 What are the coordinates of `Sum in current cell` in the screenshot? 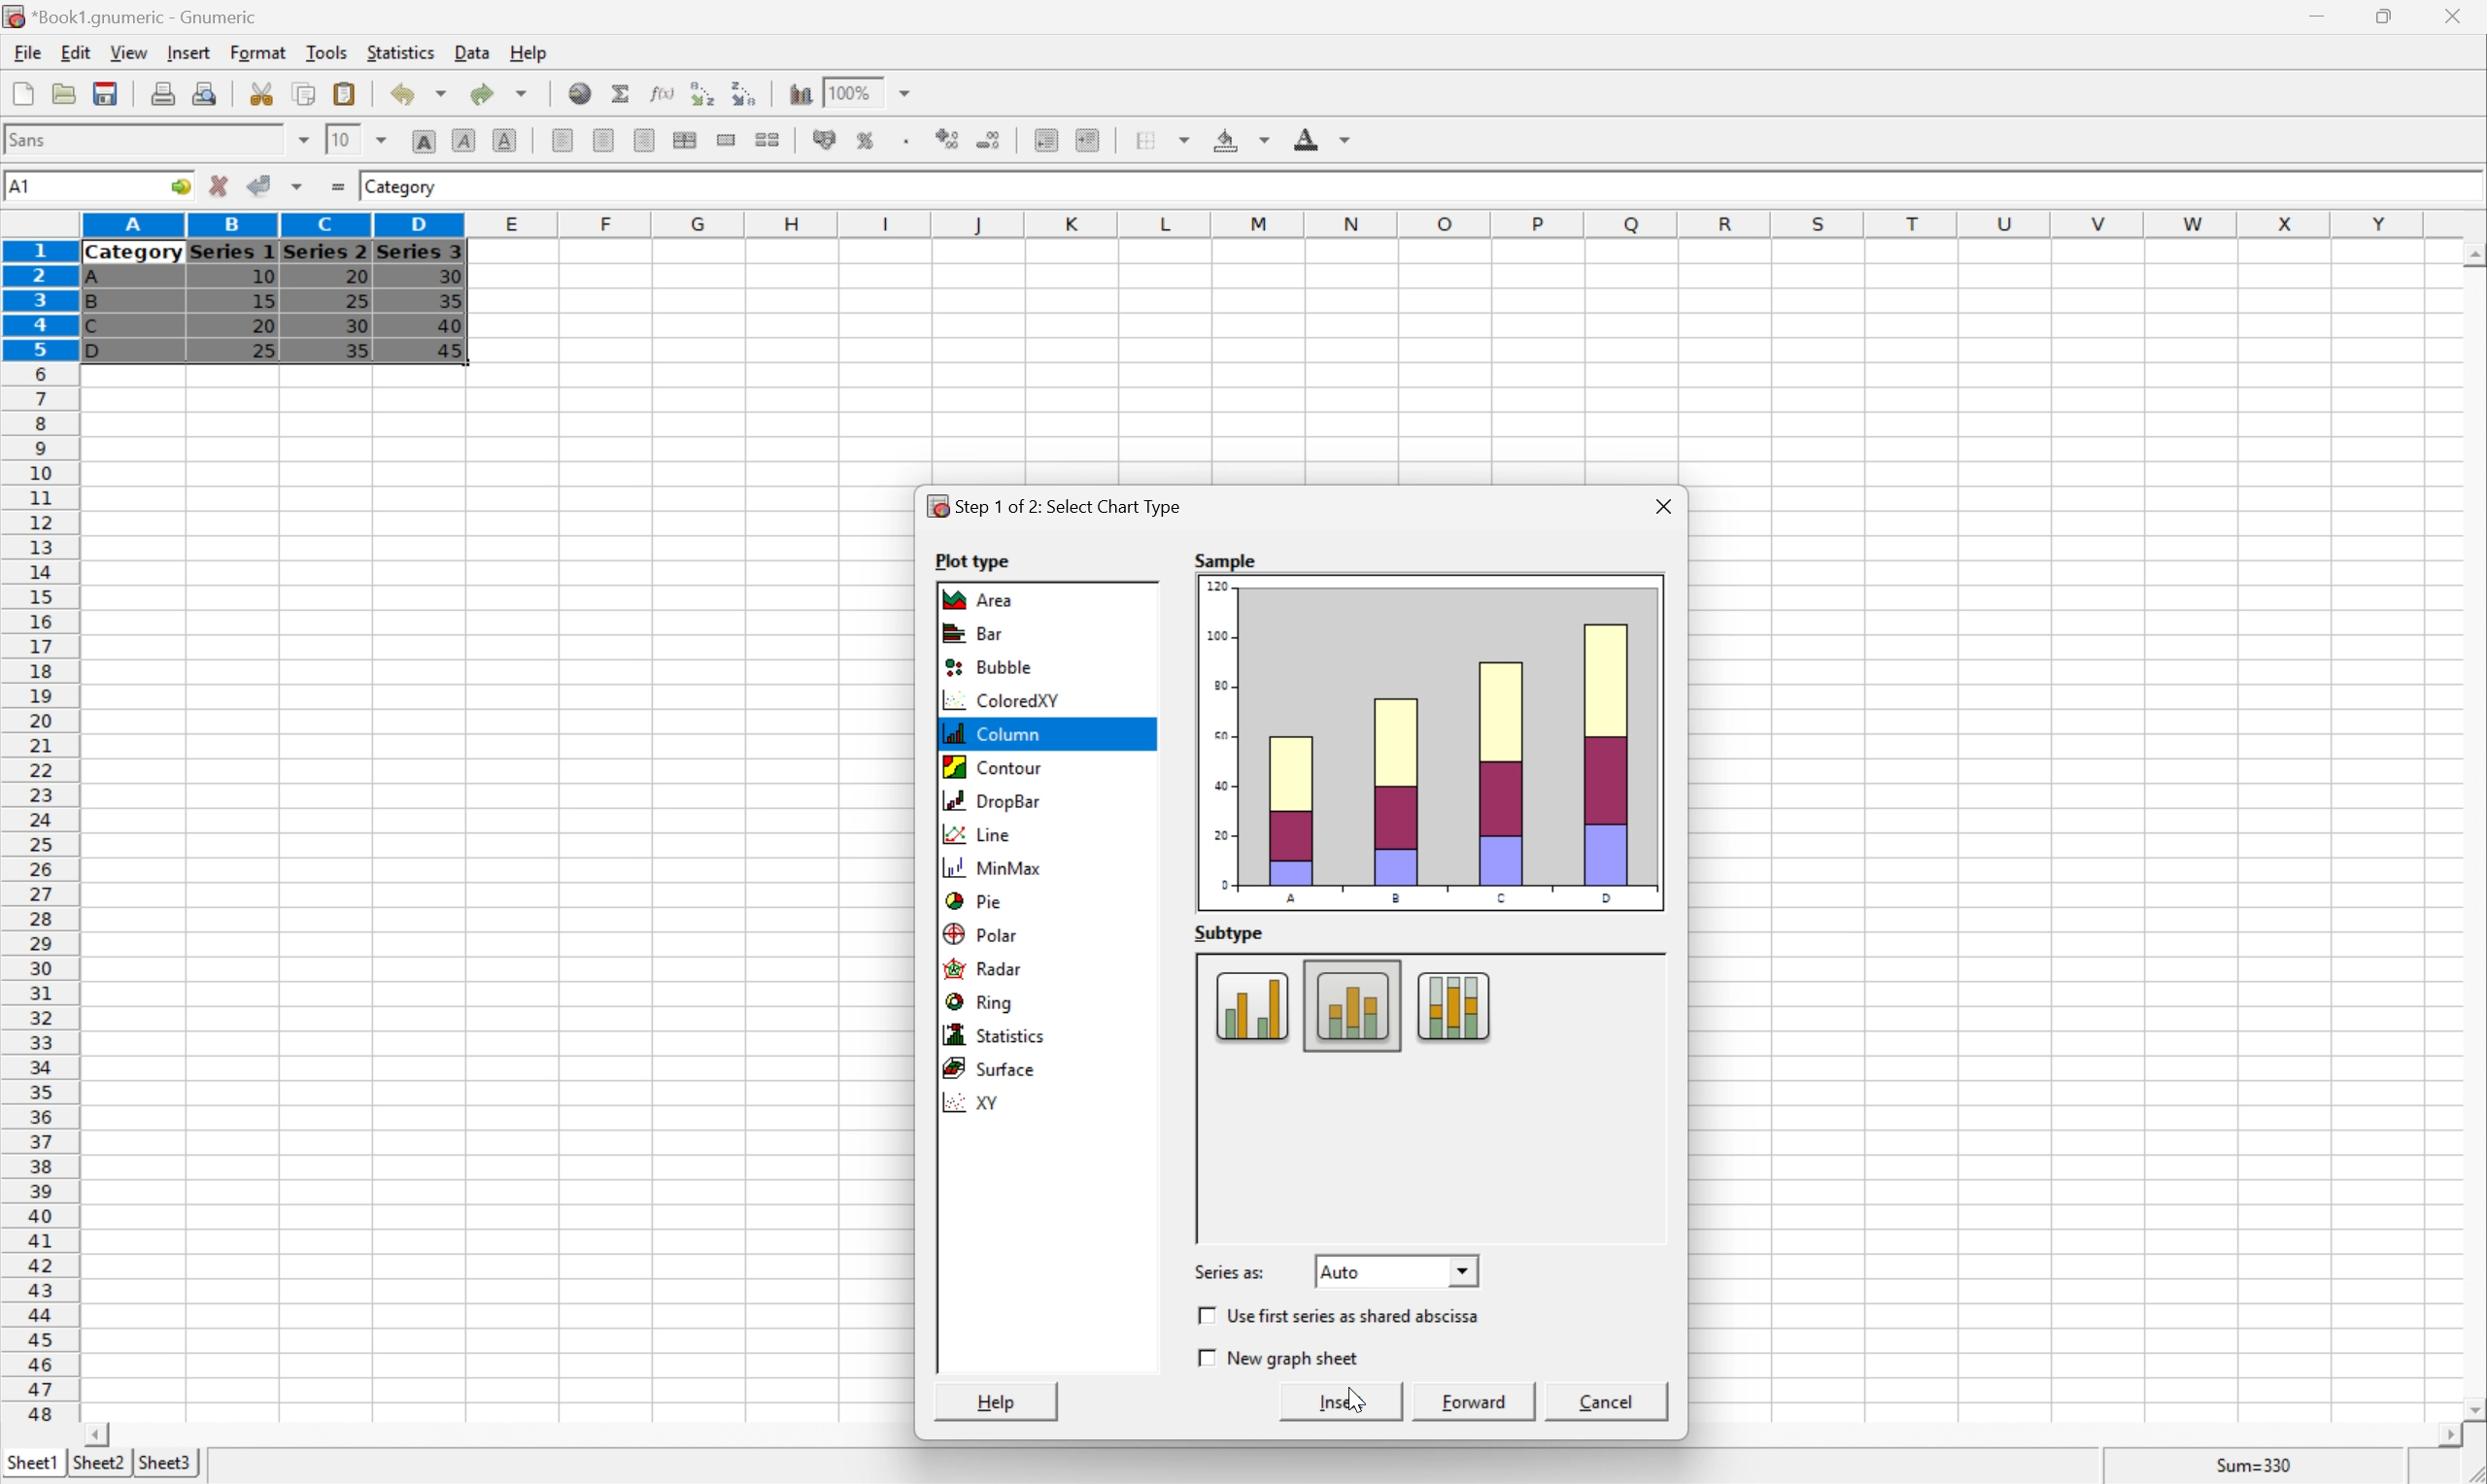 It's located at (623, 93).